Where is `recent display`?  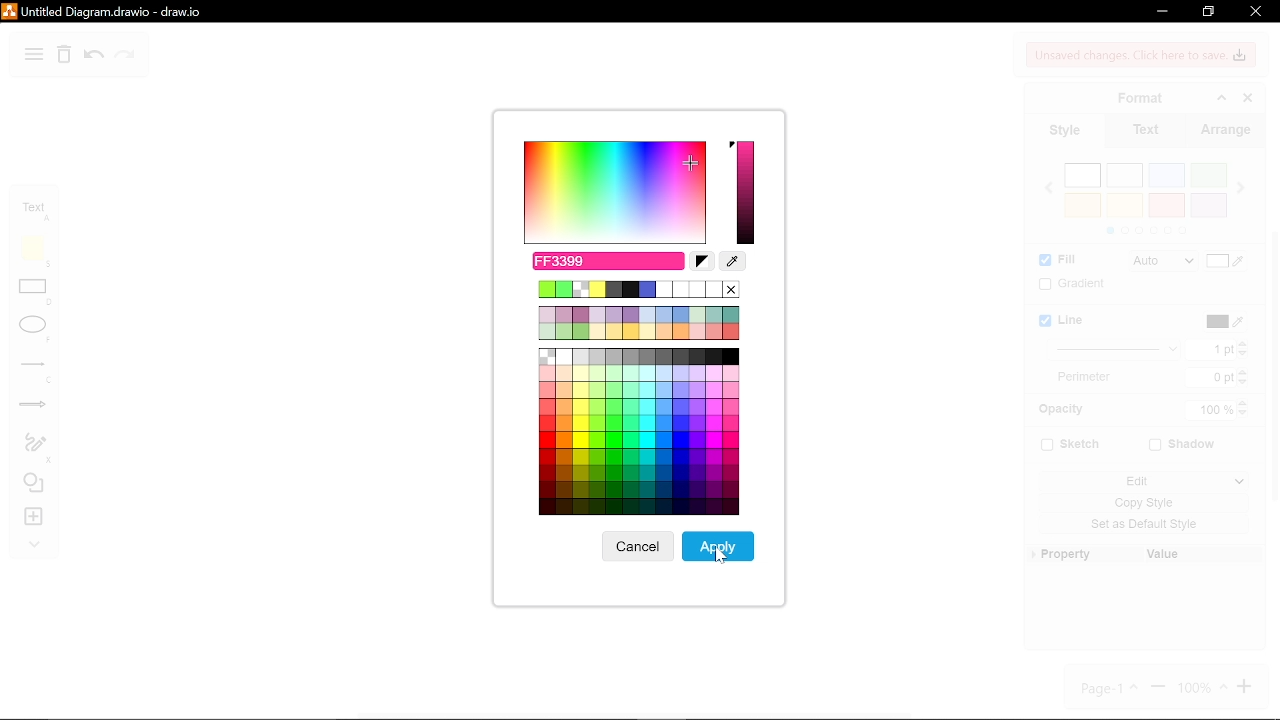
recent display is located at coordinates (639, 322).